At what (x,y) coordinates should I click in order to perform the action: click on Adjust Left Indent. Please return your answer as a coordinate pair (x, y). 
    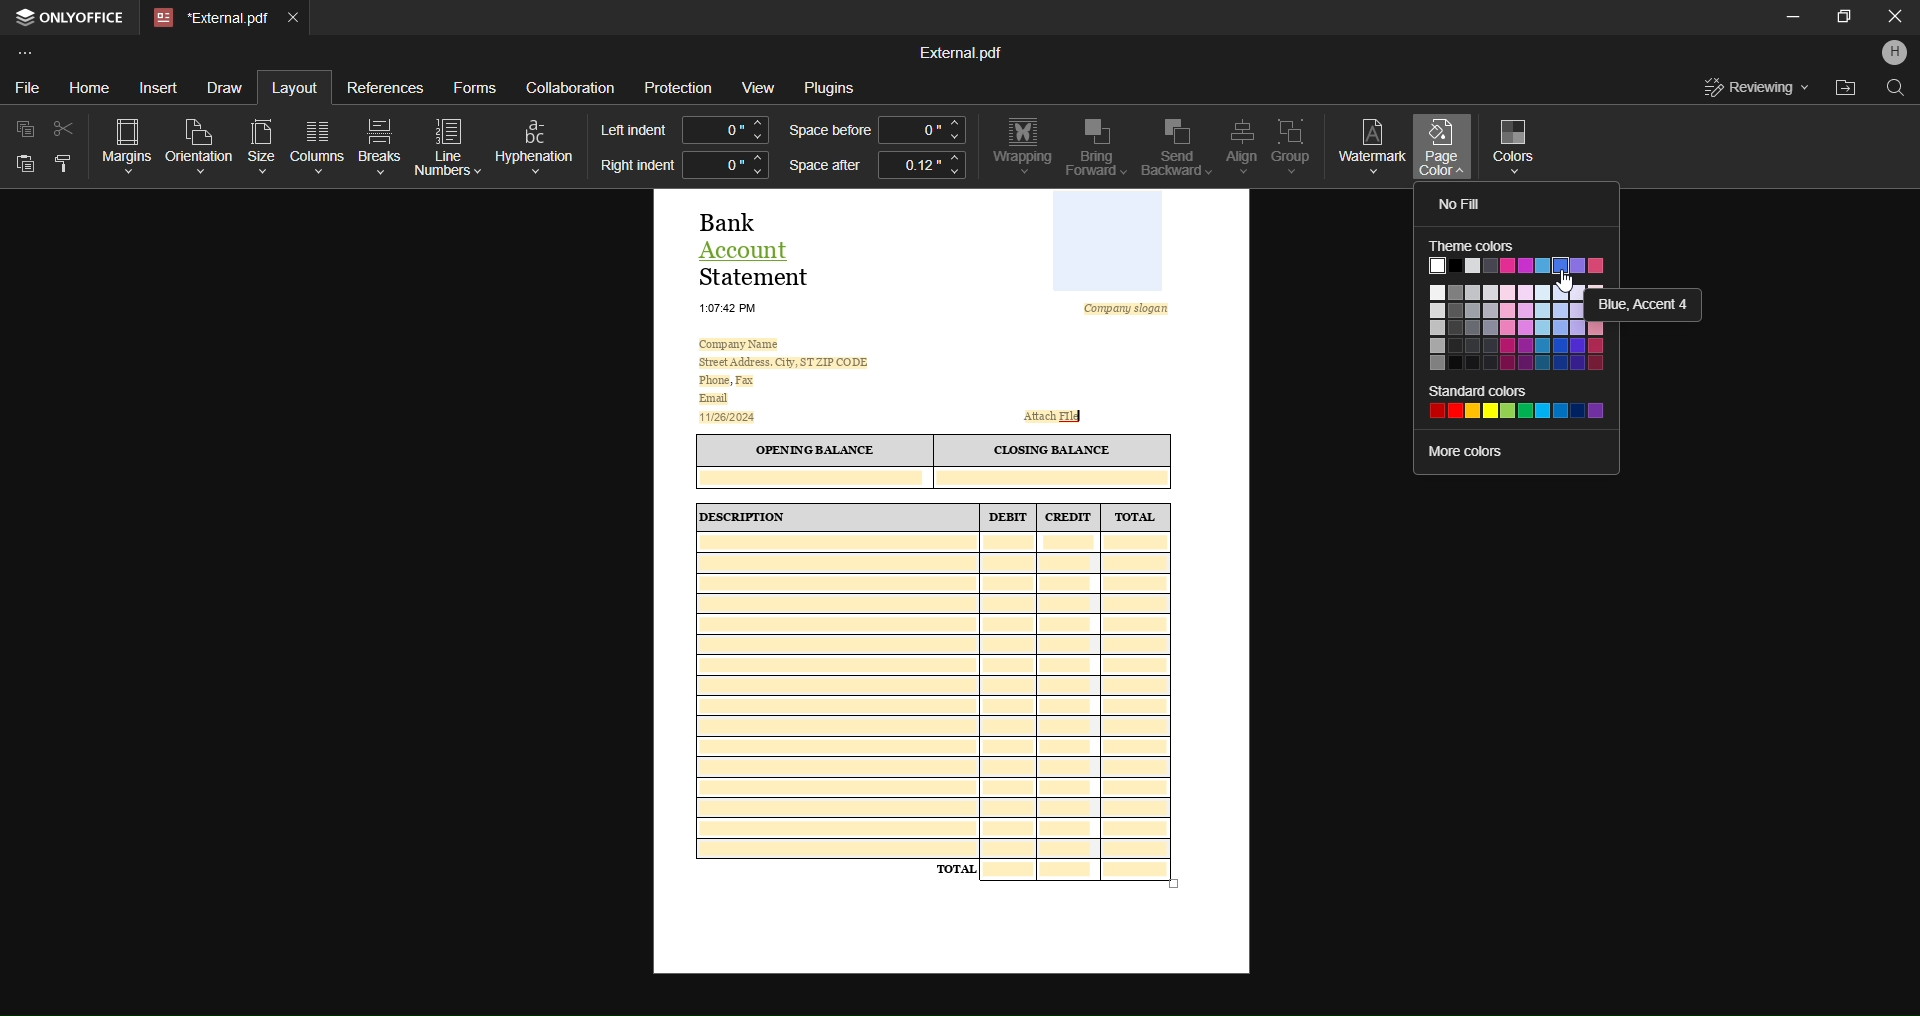
    Looking at the image, I should click on (726, 129).